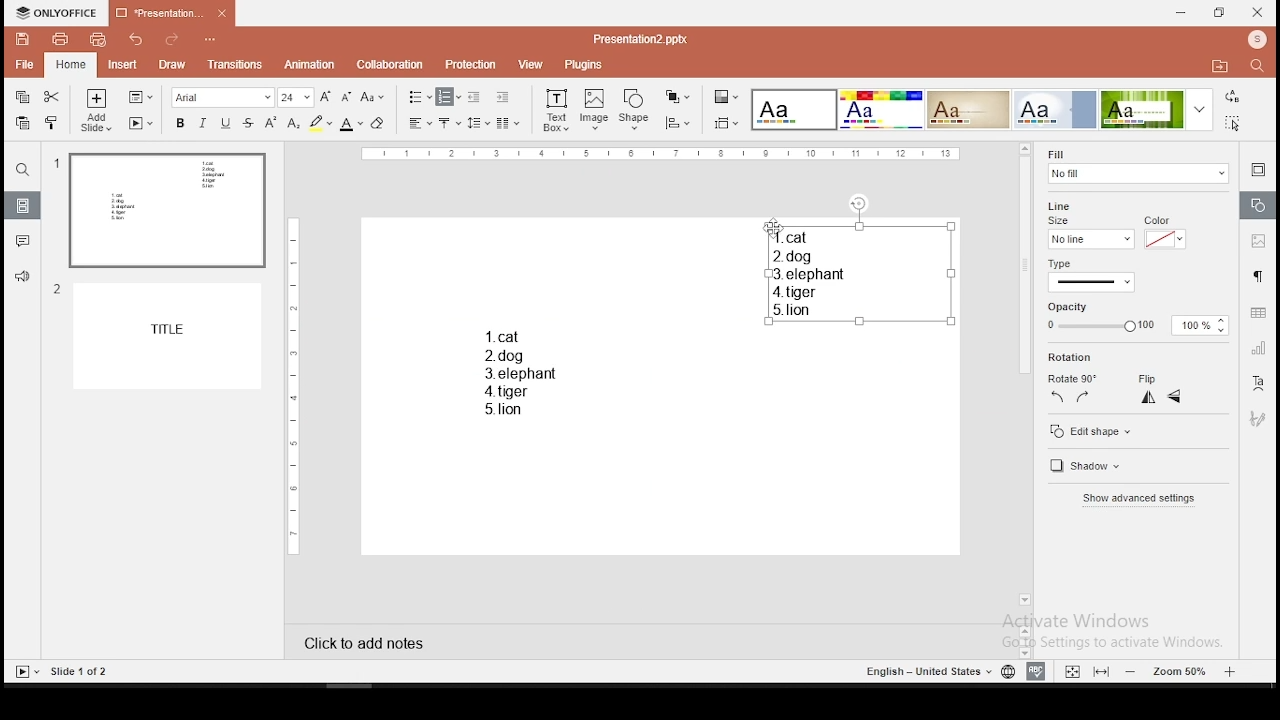 The image size is (1280, 720). Describe the element at coordinates (1089, 239) in the screenshot. I see `line size` at that location.